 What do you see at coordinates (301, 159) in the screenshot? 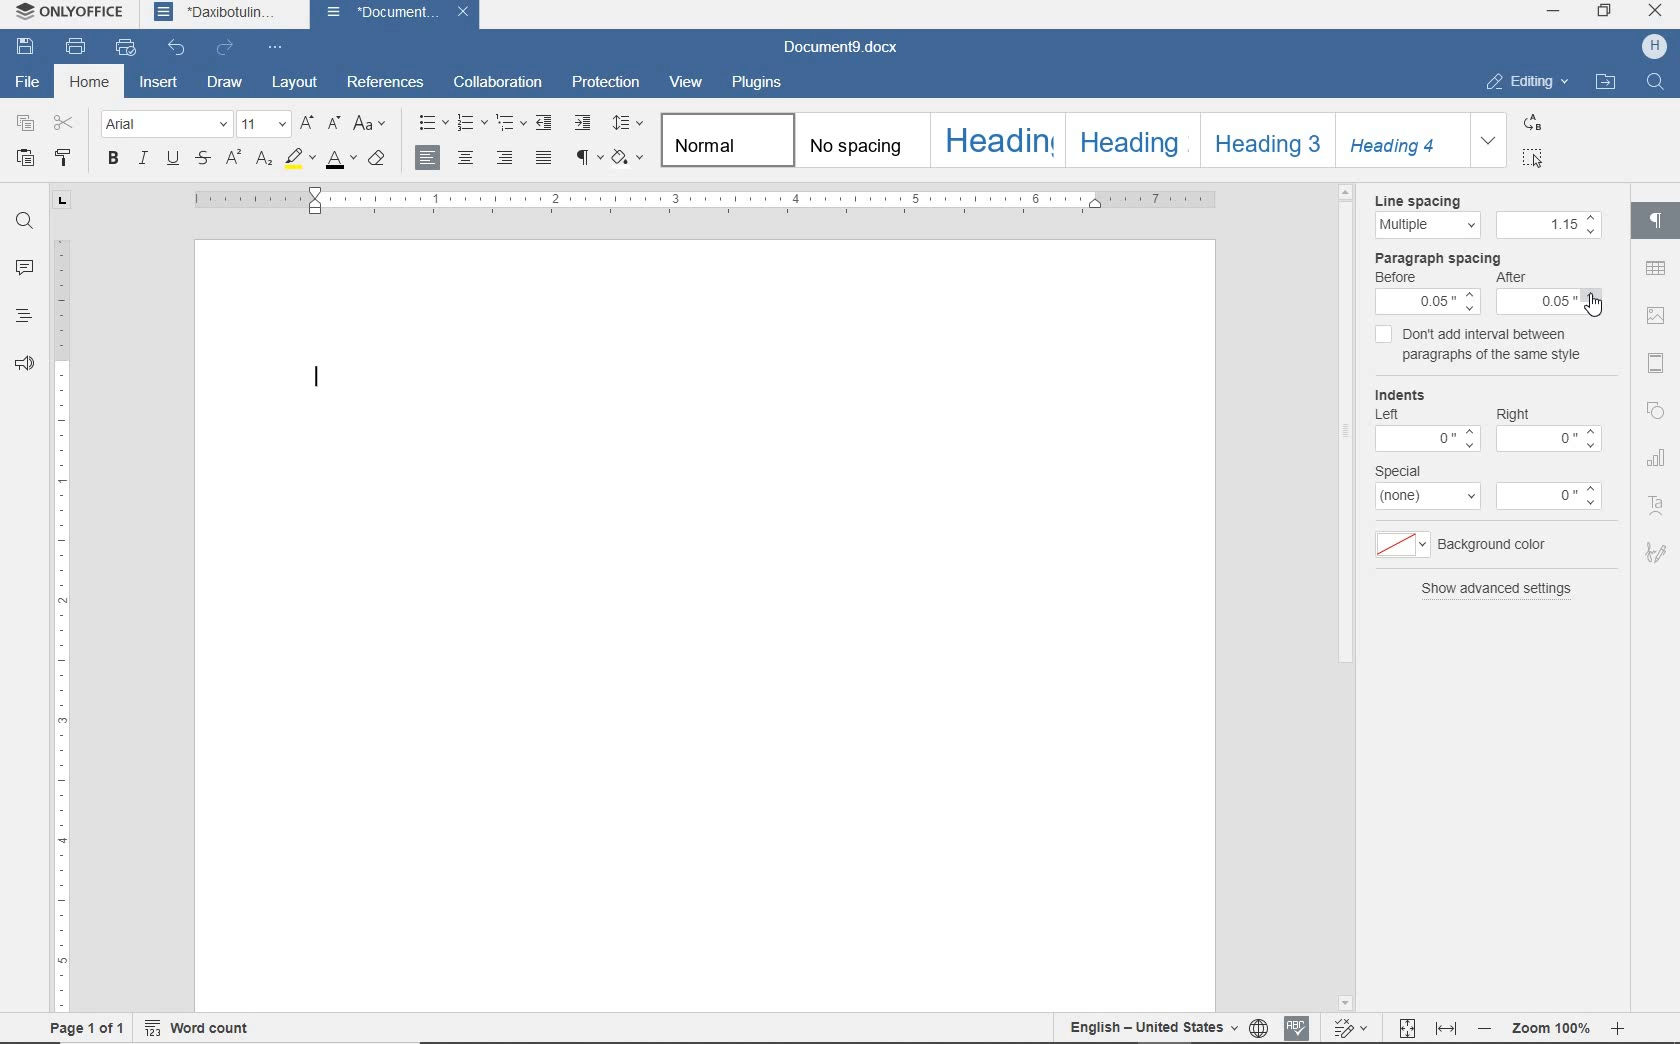
I see `highlight color` at bounding box center [301, 159].